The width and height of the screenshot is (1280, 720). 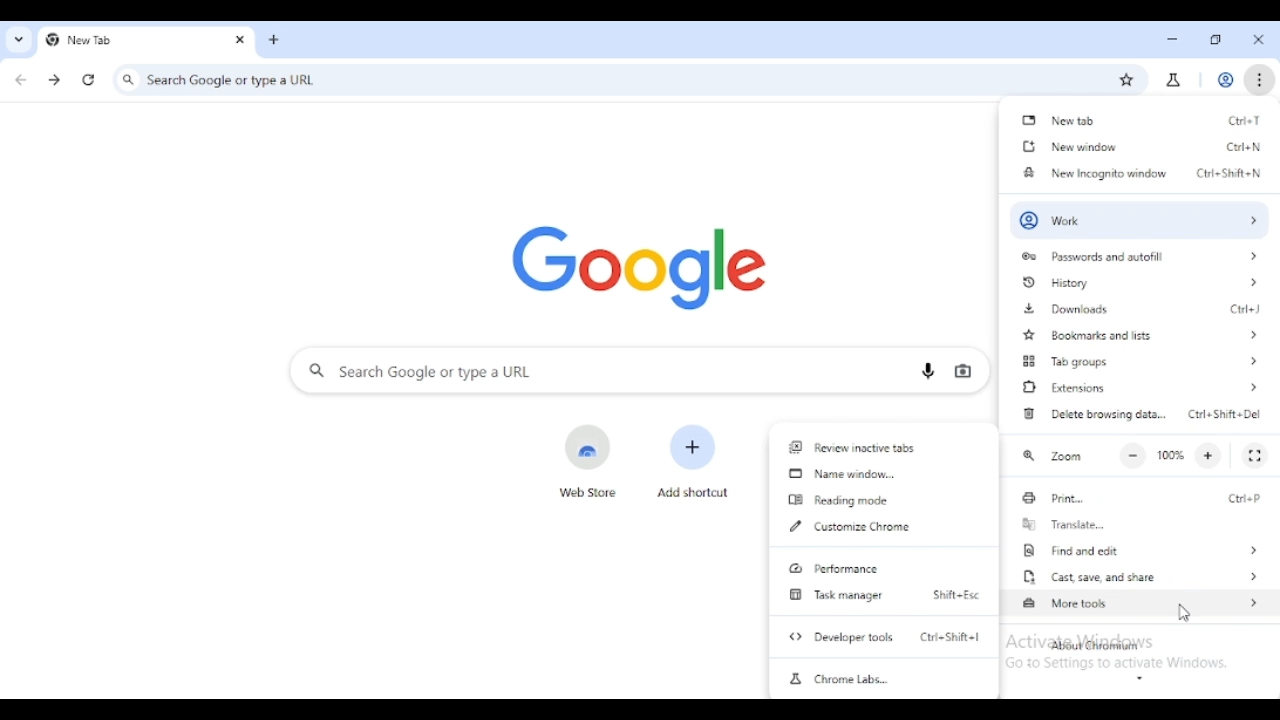 I want to click on delete browsing data, so click(x=1094, y=413).